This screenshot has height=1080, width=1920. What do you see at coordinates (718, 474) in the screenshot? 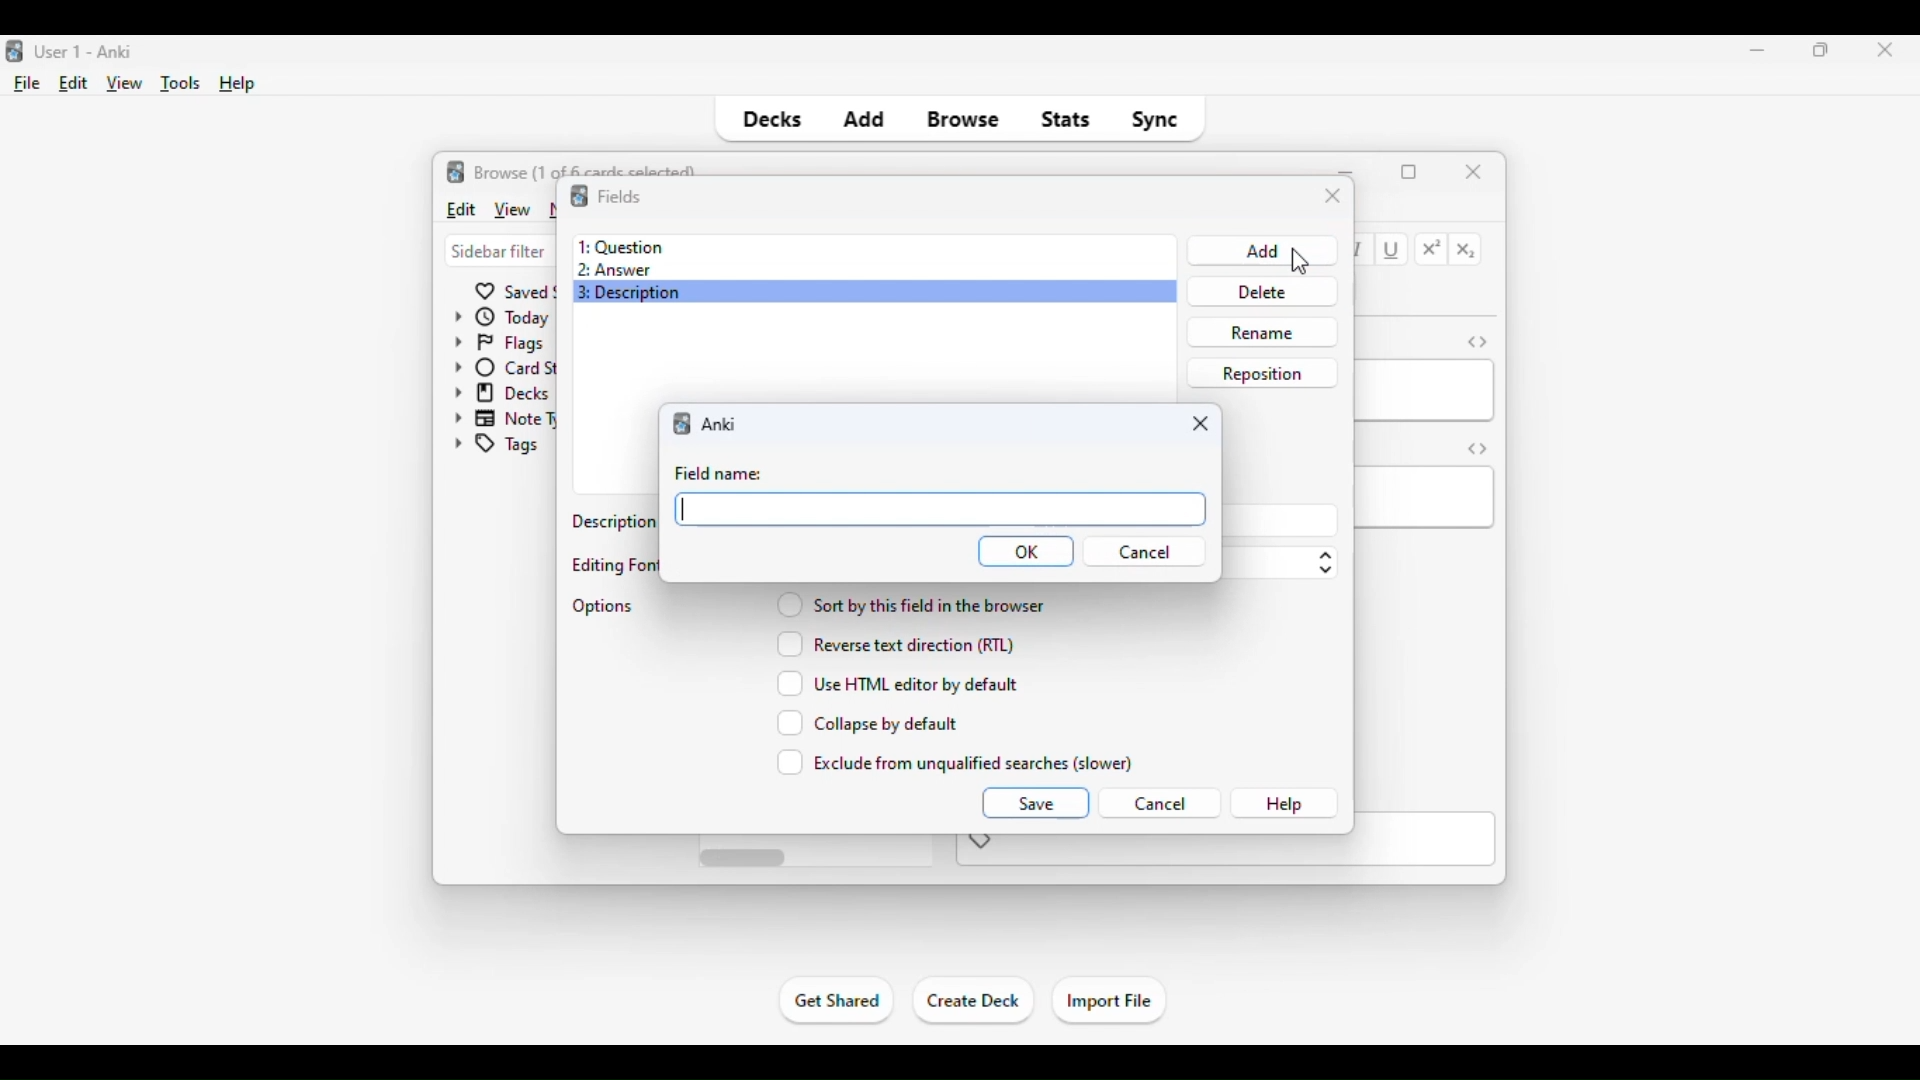
I see `field name` at bounding box center [718, 474].